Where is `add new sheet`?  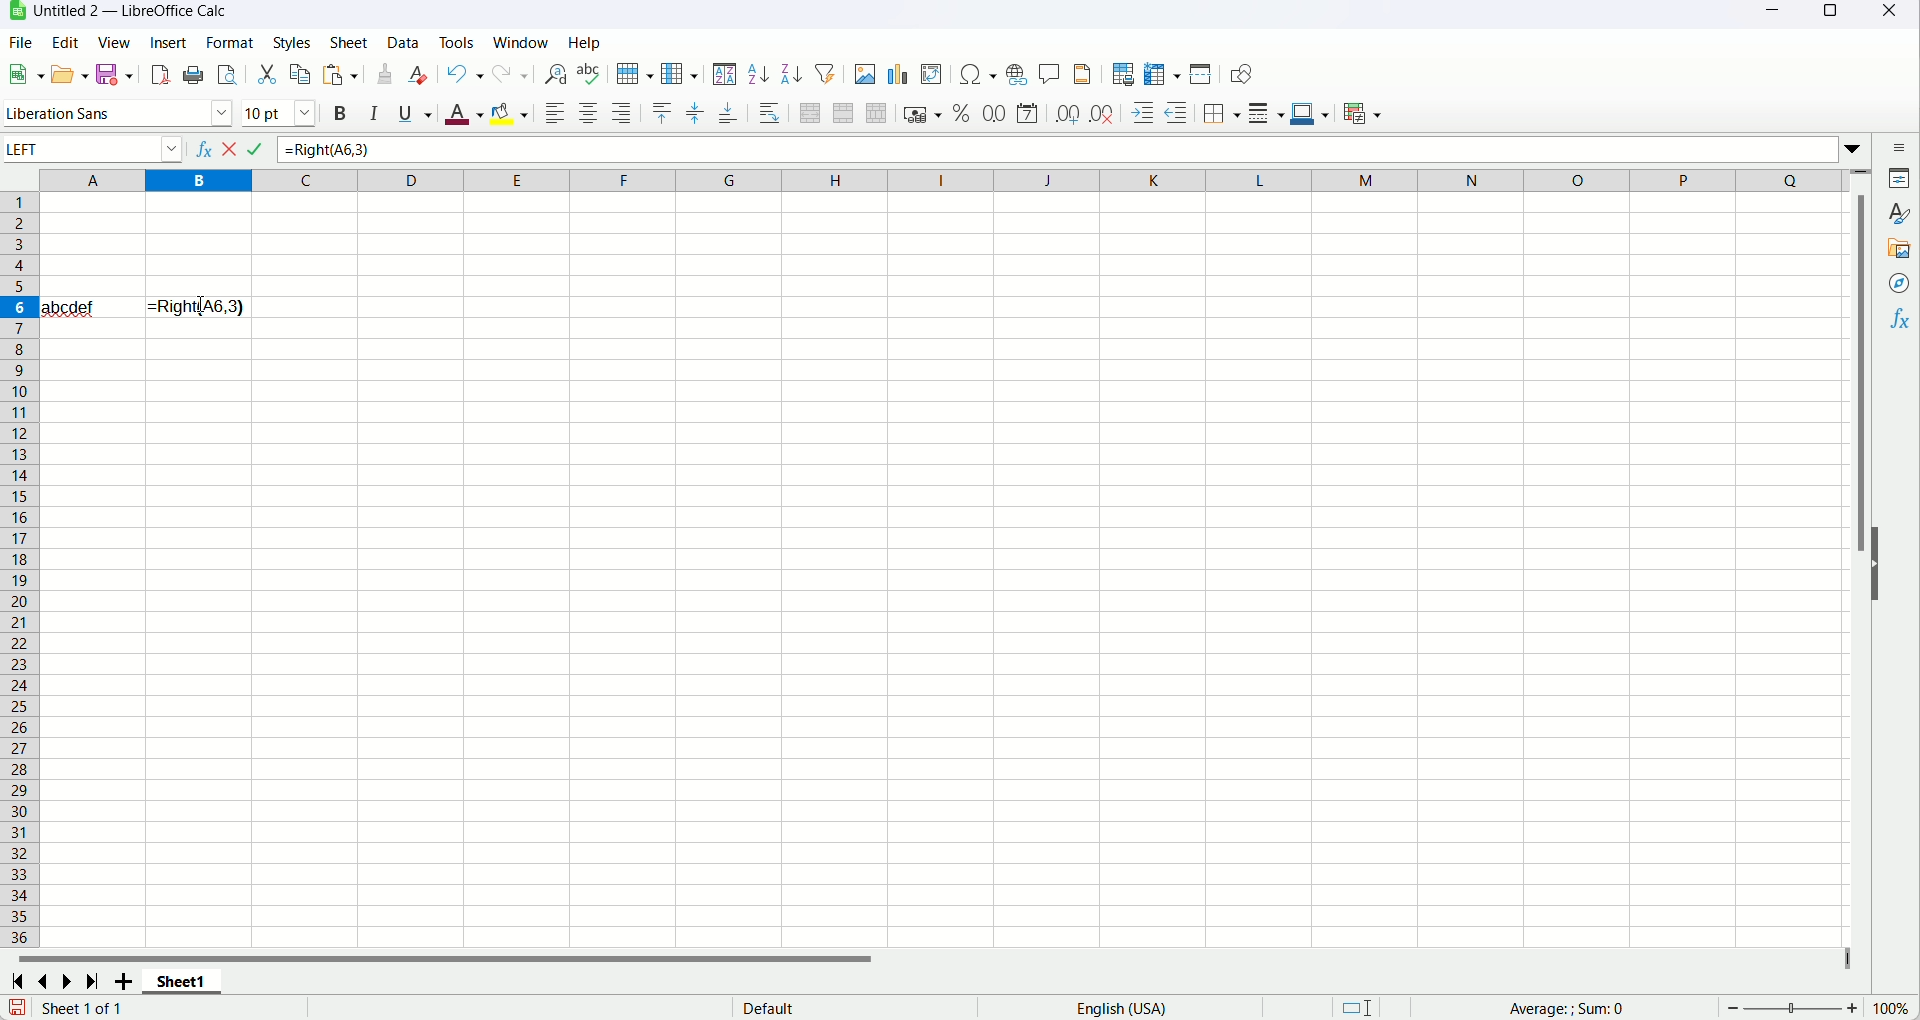 add new sheet is located at coordinates (123, 980).